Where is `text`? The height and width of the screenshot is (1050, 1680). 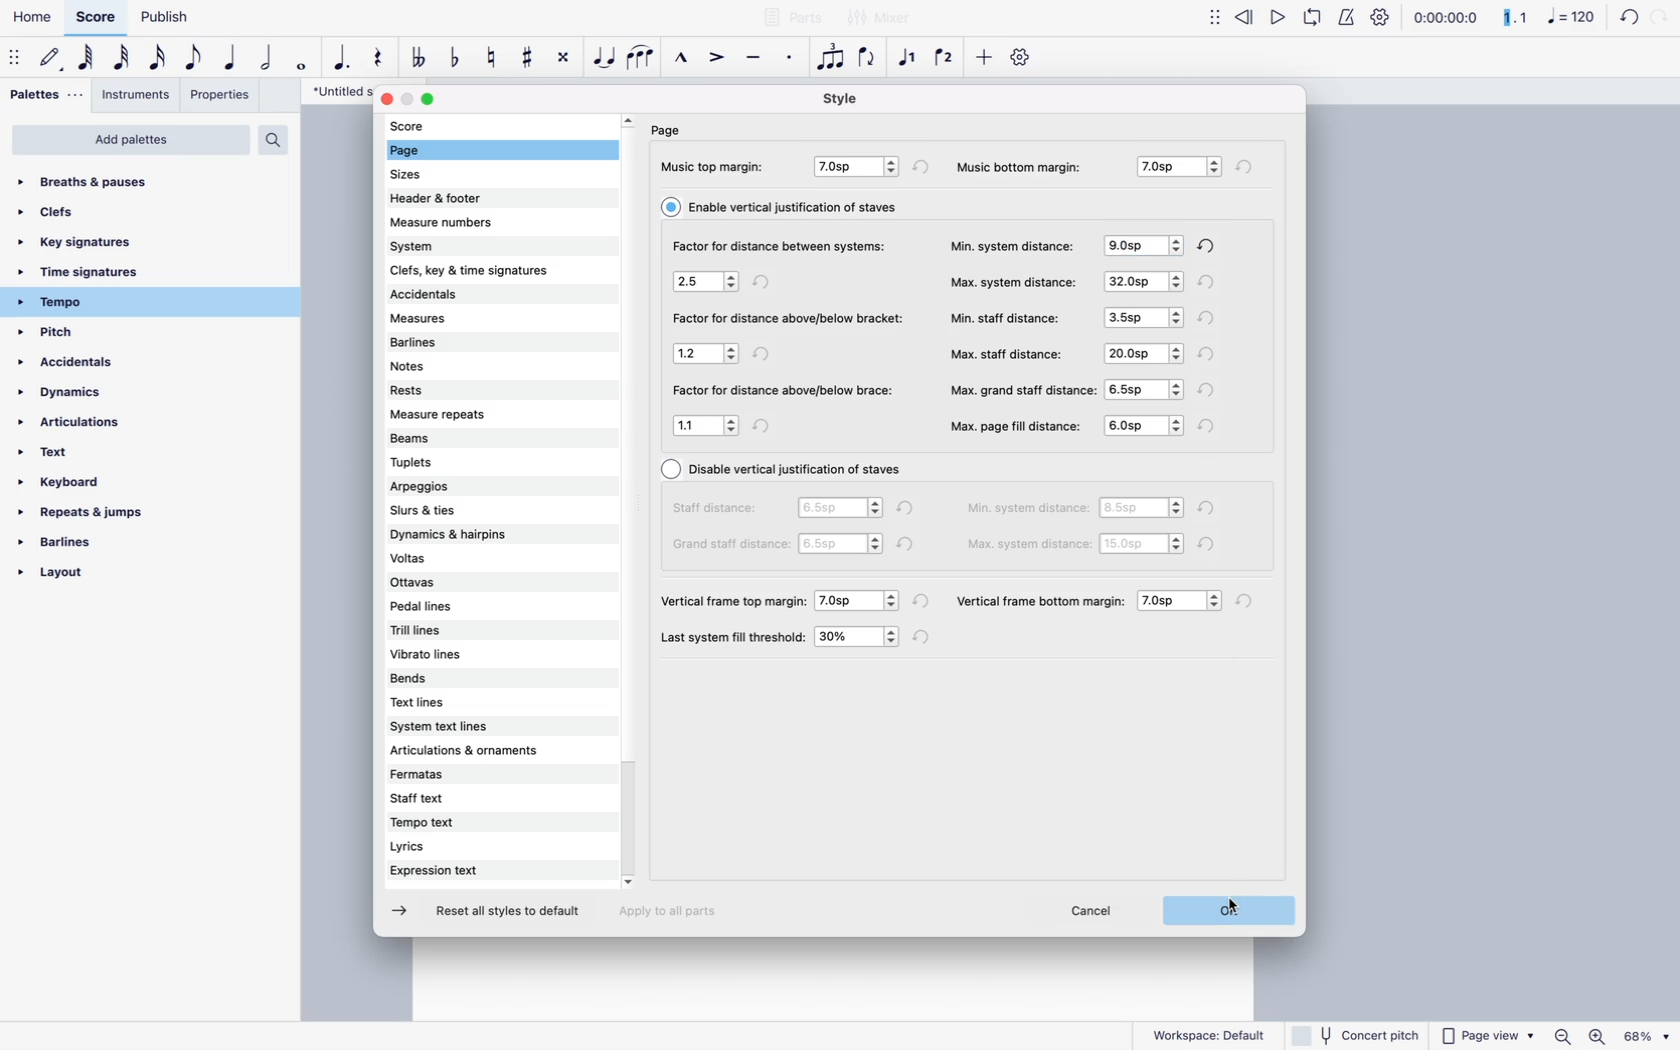 text is located at coordinates (64, 458).